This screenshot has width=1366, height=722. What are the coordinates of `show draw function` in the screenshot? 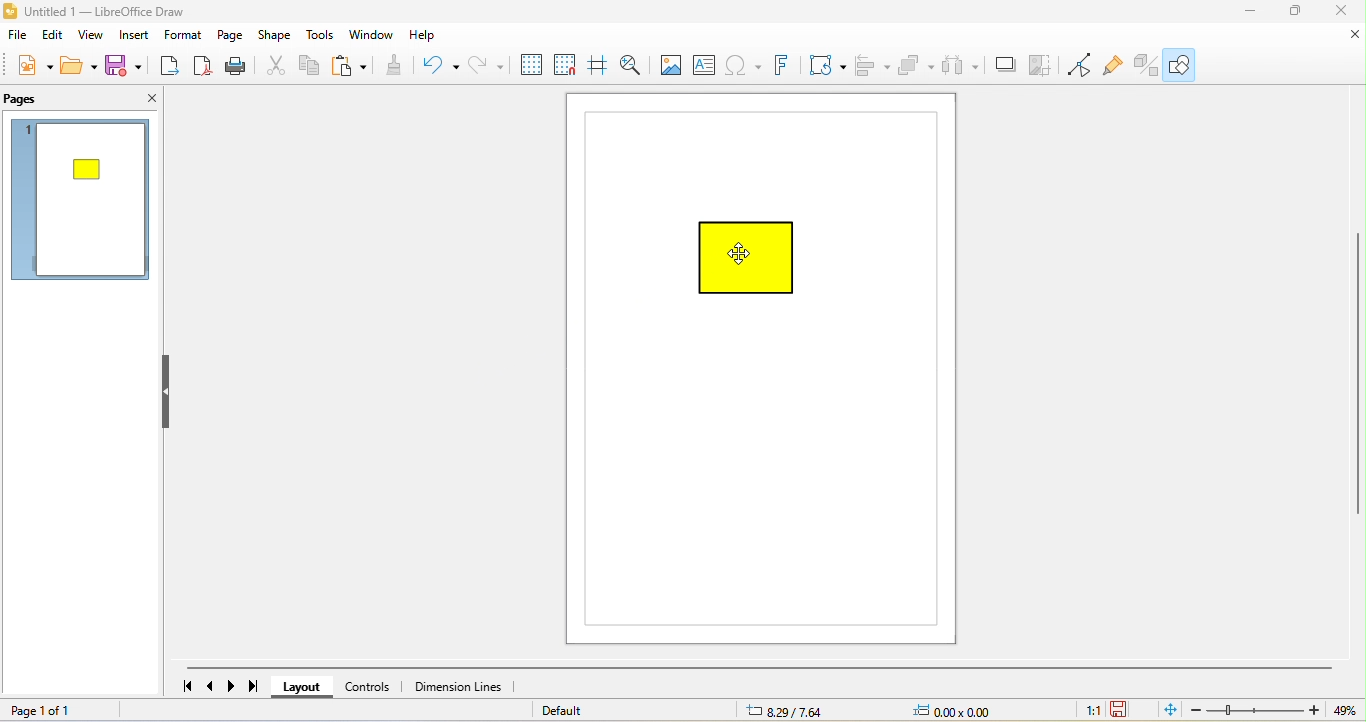 It's located at (1183, 66).